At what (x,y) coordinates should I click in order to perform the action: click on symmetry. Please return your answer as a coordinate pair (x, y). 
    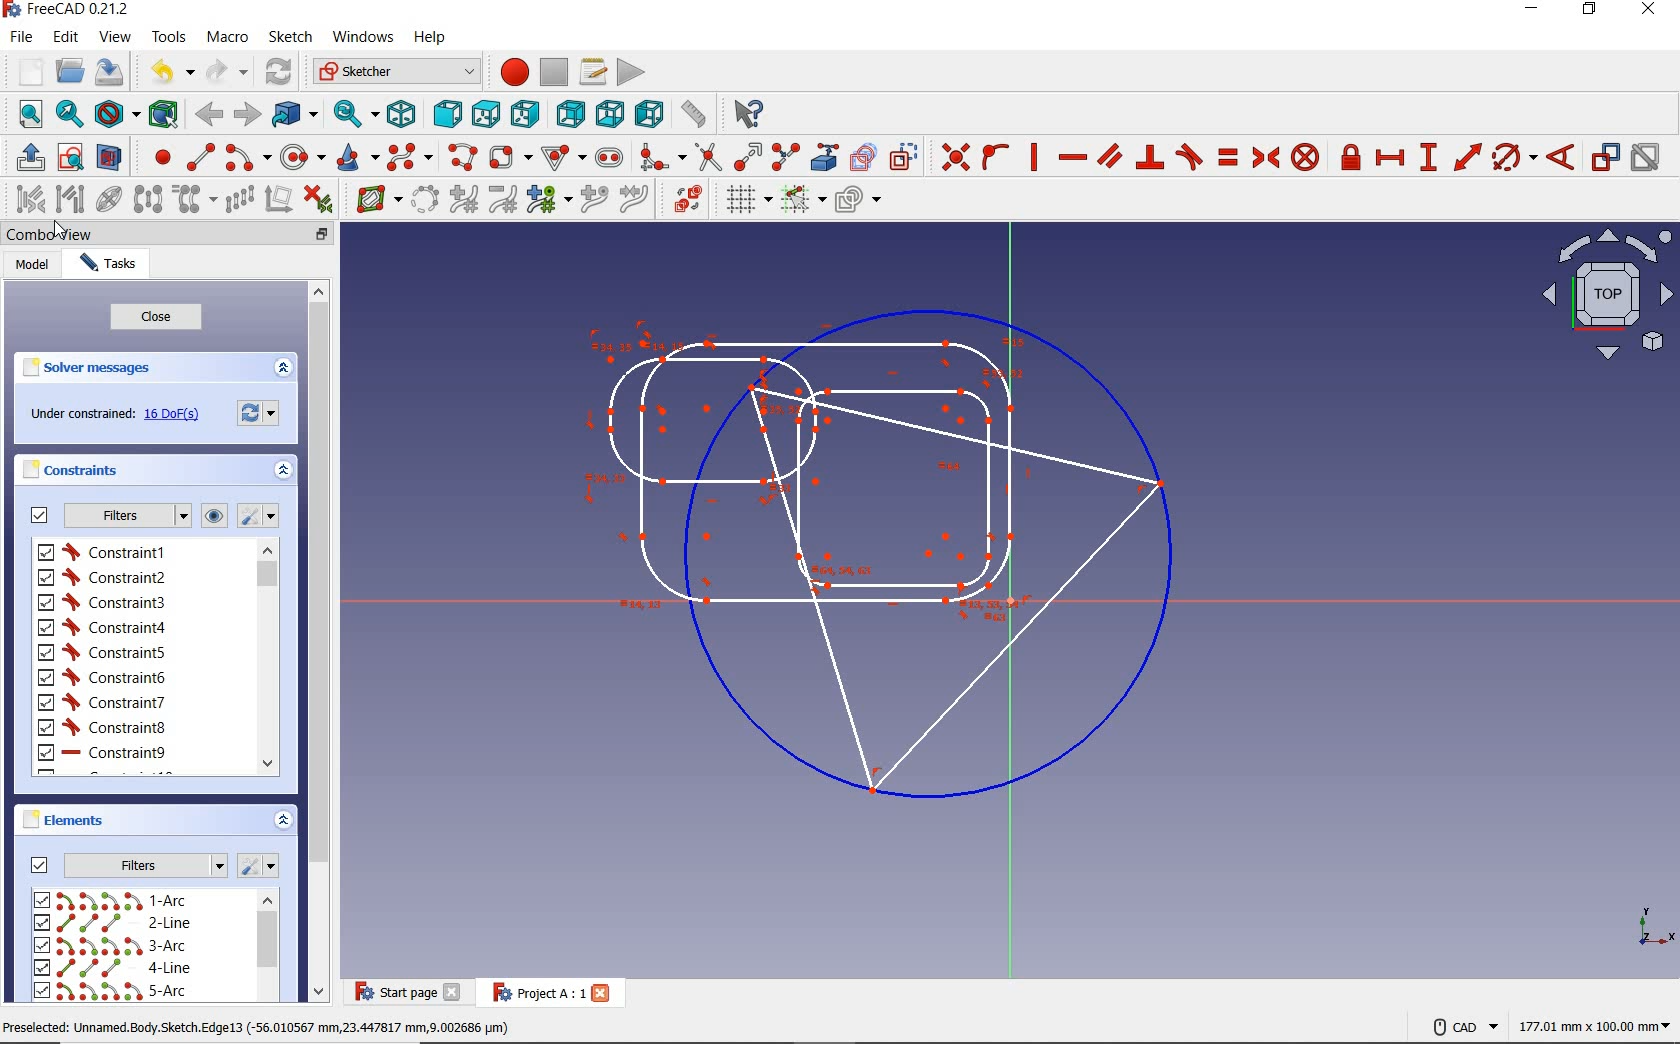
    Looking at the image, I should click on (146, 201).